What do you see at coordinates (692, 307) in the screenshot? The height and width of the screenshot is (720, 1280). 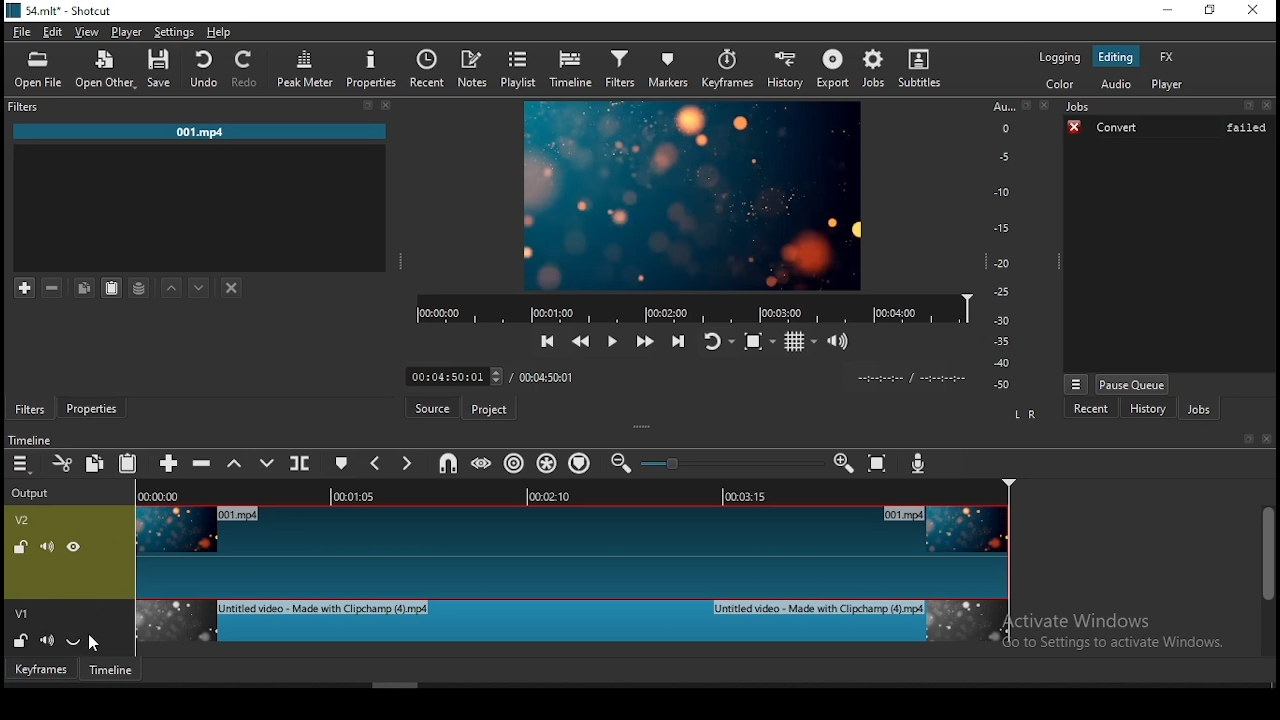 I see `timeline` at bounding box center [692, 307].